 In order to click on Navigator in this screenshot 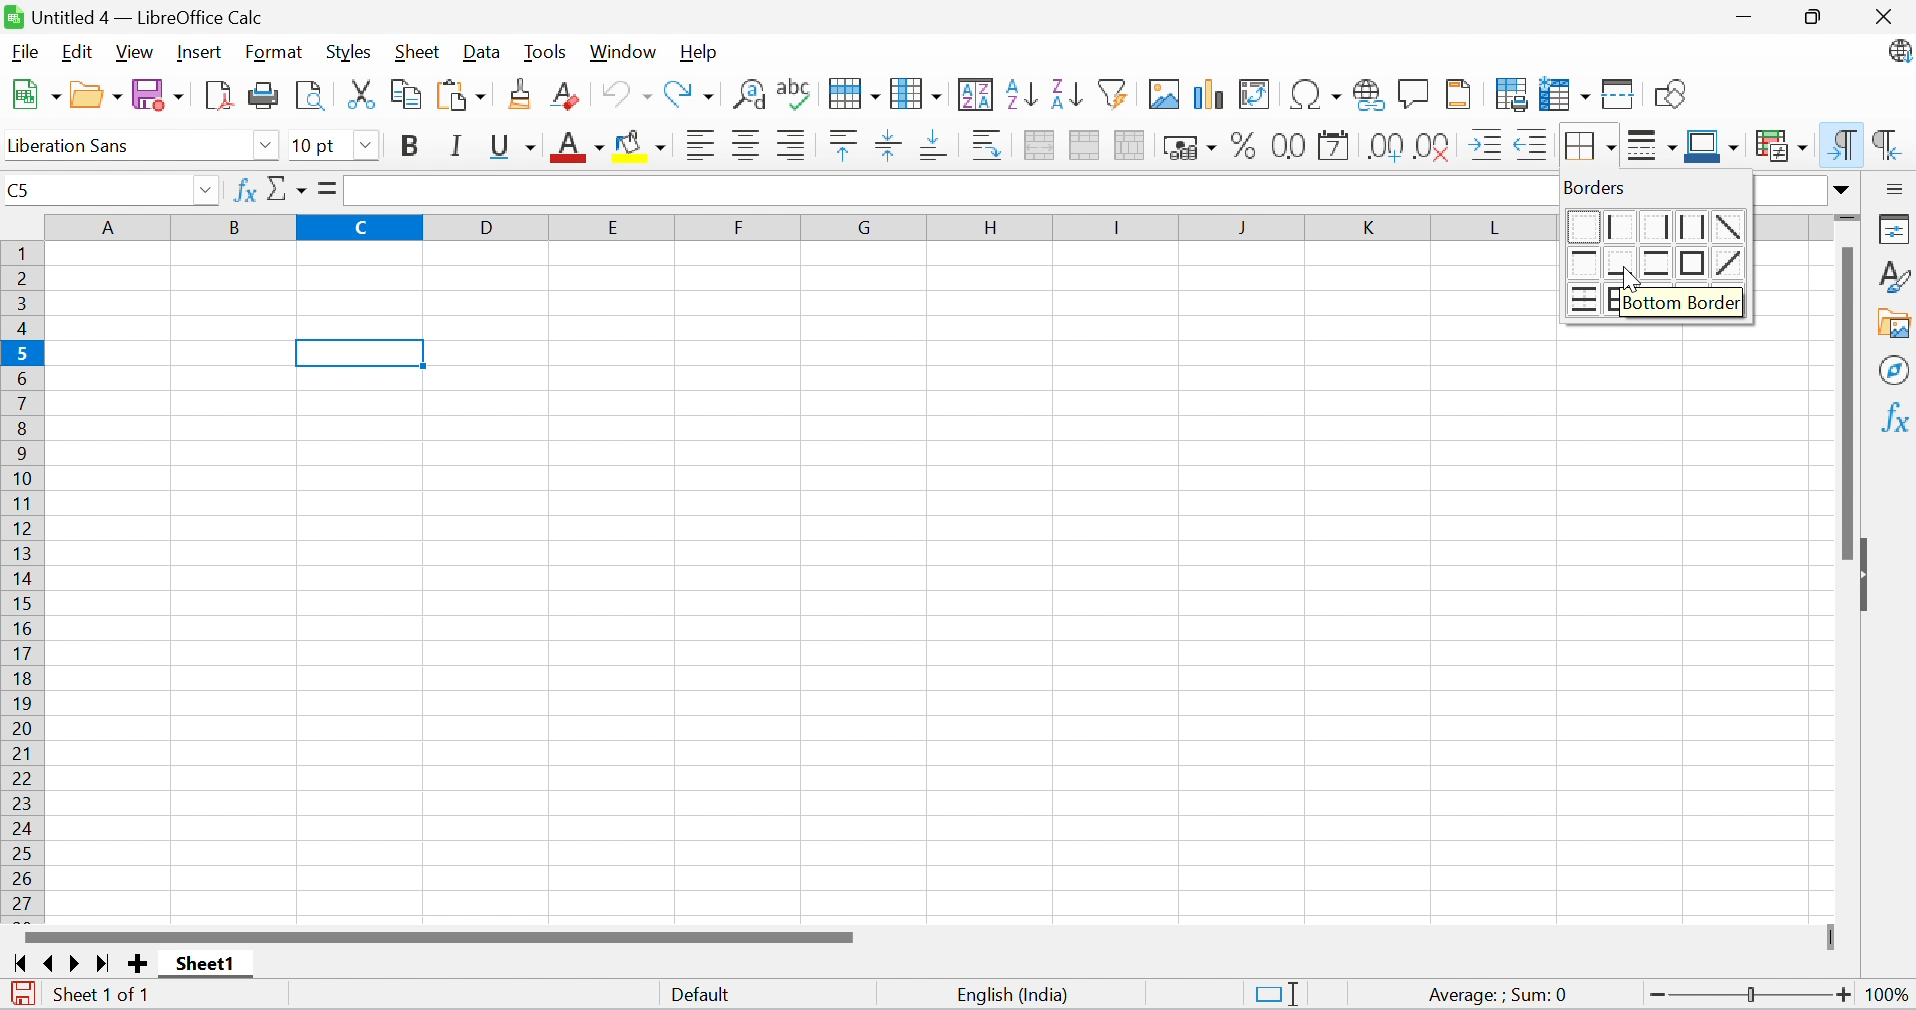, I will do `click(1896, 369)`.